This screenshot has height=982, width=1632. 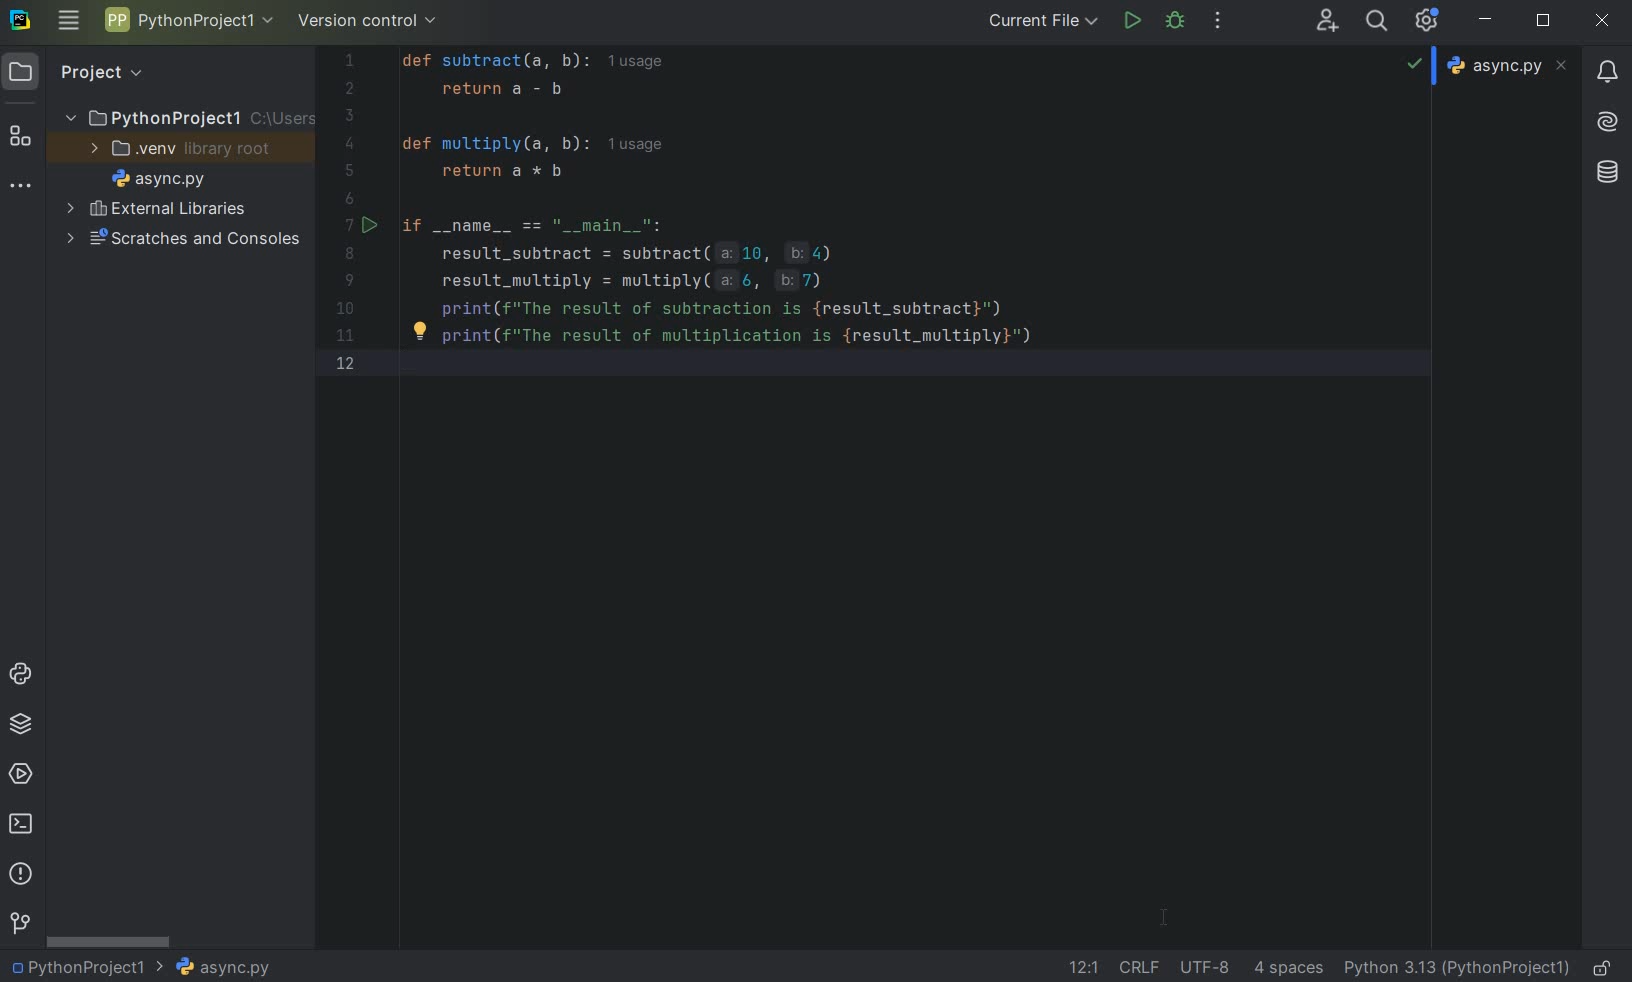 I want to click on codes, so click(x=877, y=208).